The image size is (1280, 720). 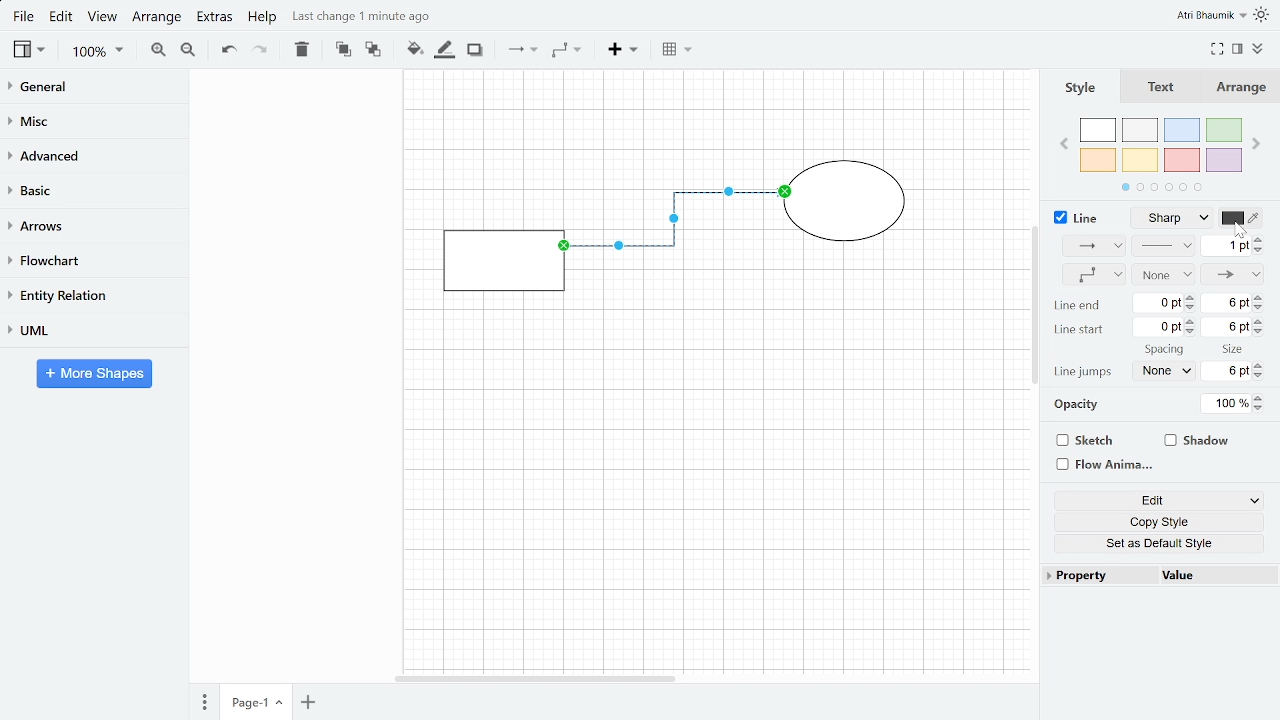 I want to click on line start, so click(x=1081, y=330).